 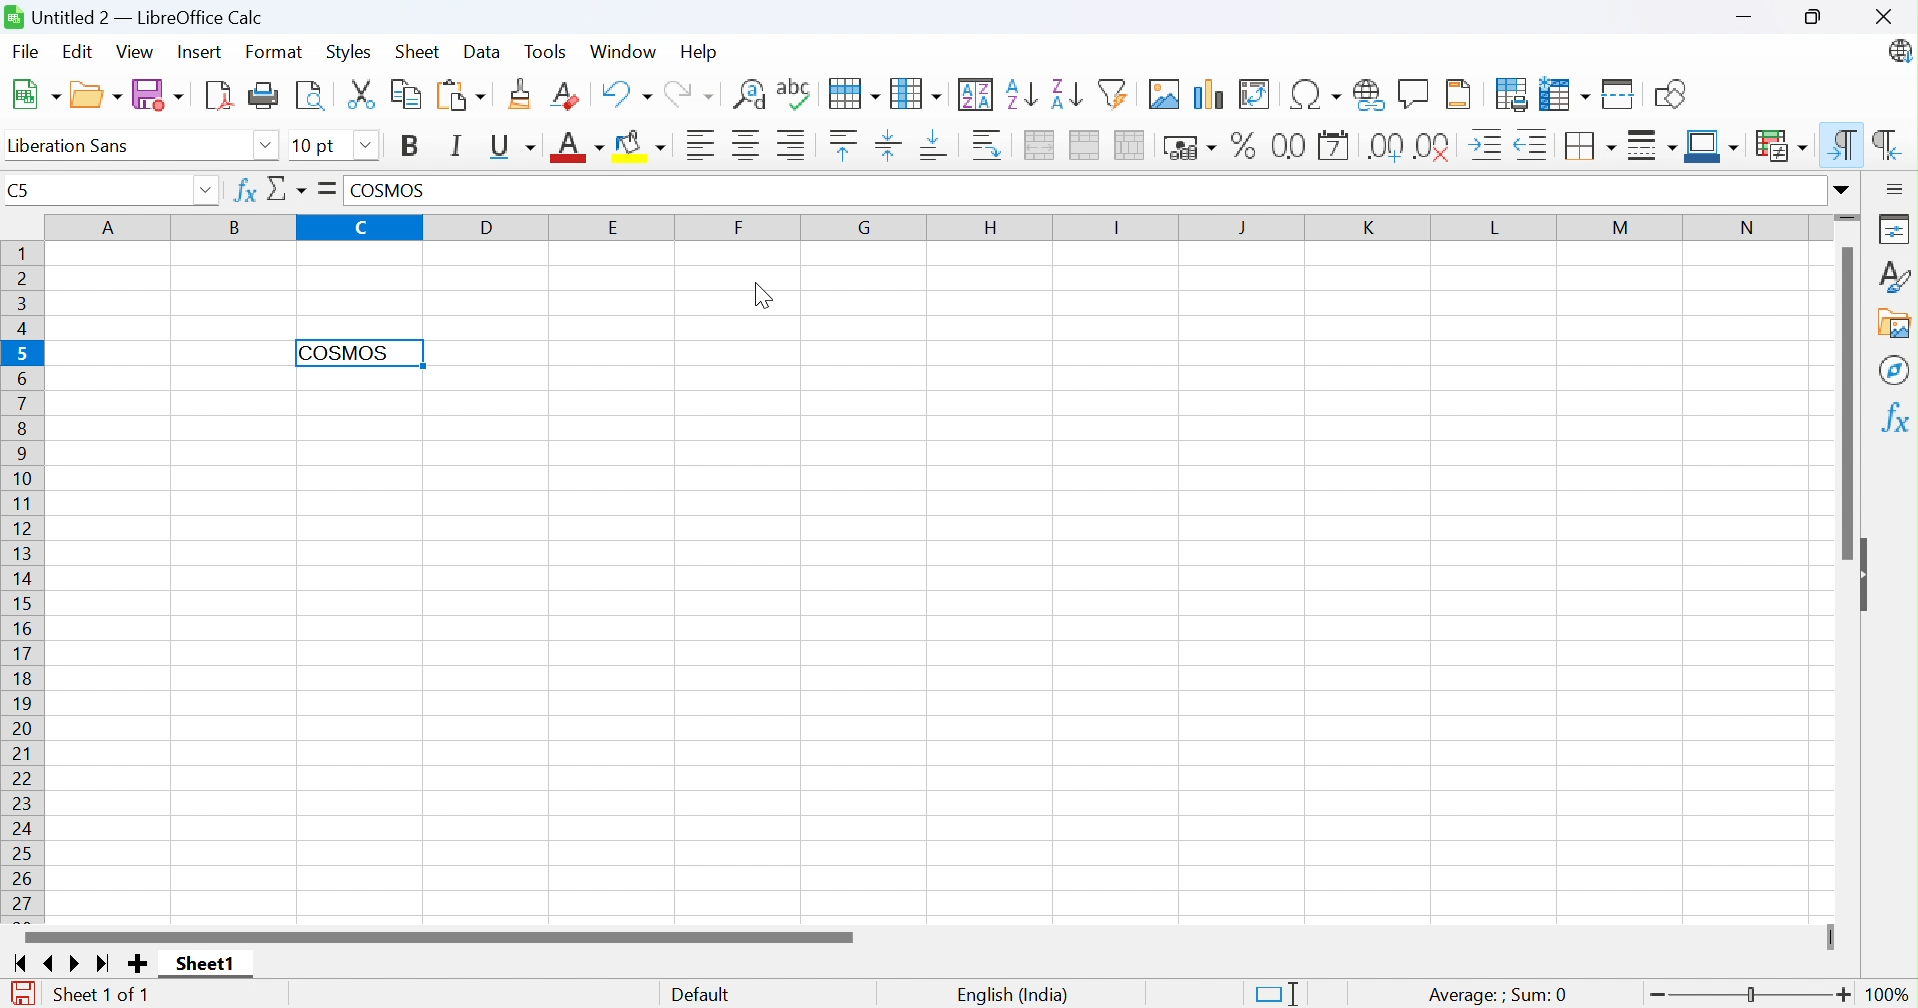 What do you see at coordinates (28, 994) in the screenshot?
I see `The document has been modified. Click to save the document.` at bounding box center [28, 994].